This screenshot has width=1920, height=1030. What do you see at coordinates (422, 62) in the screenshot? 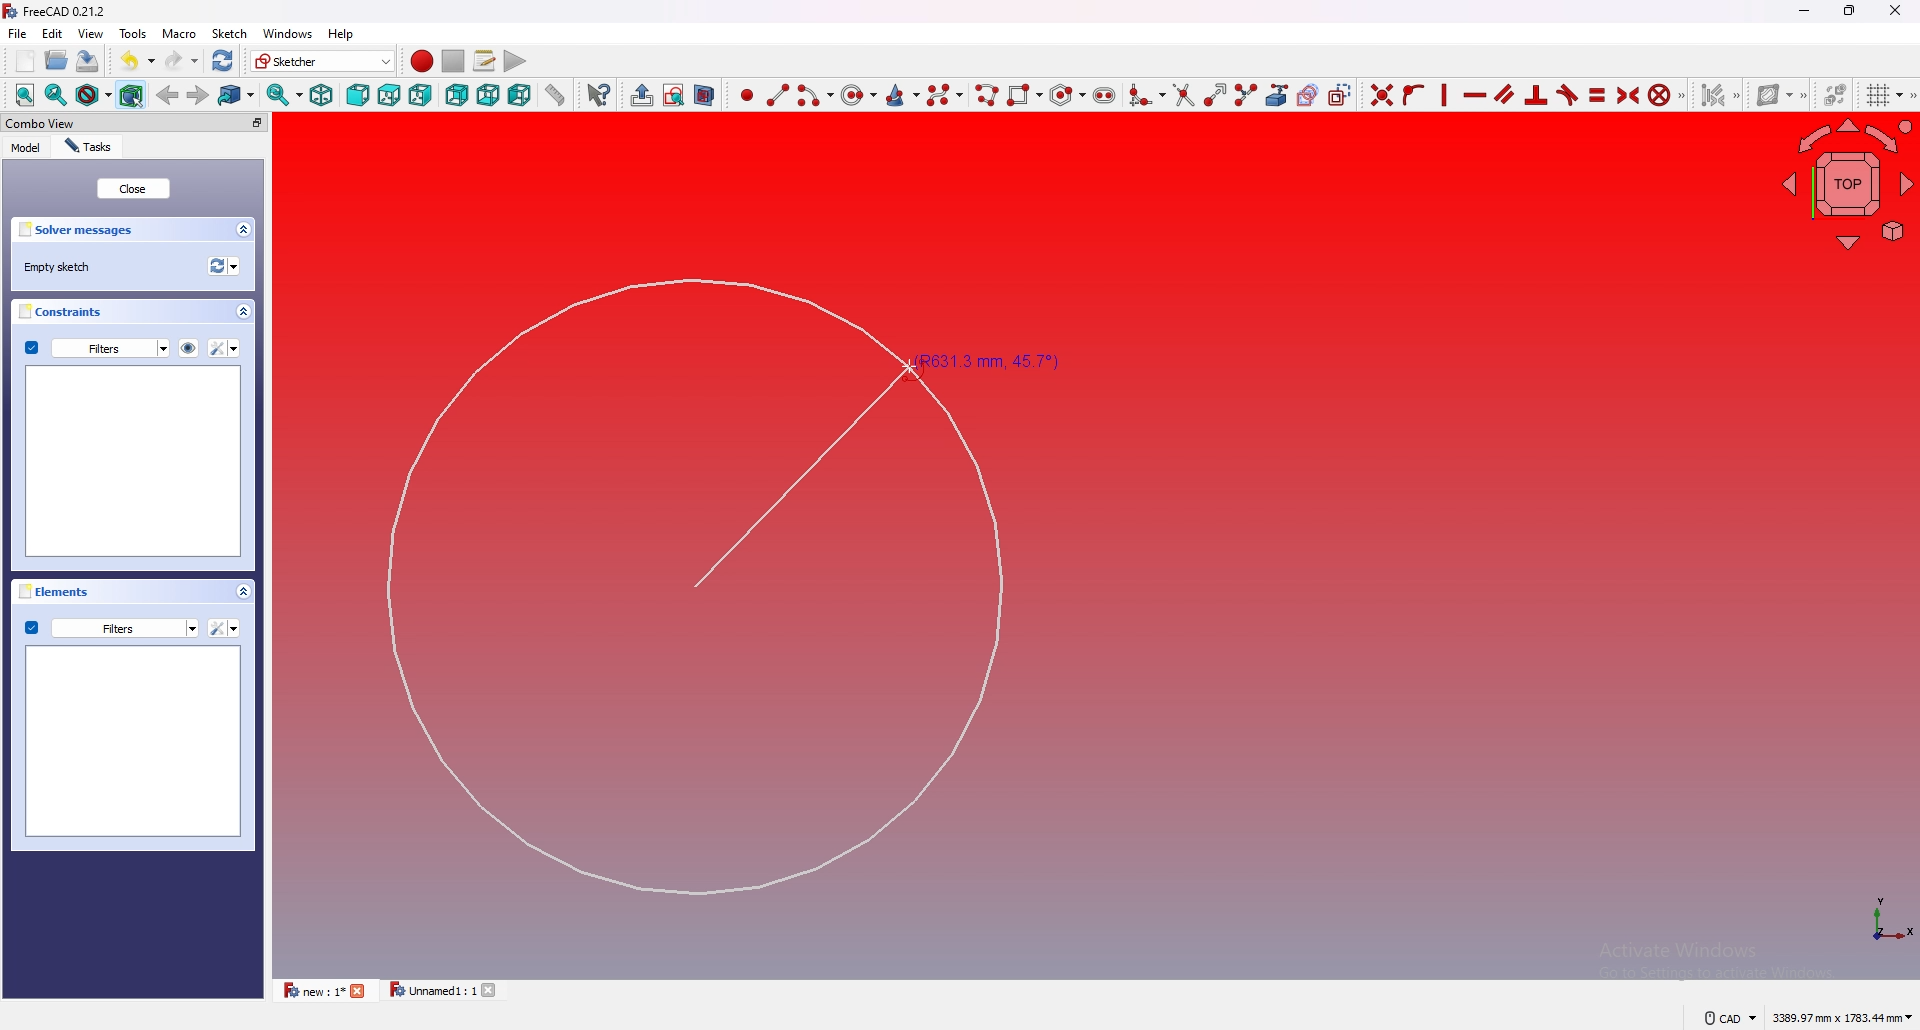
I see `record macro` at bounding box center [422, 62].